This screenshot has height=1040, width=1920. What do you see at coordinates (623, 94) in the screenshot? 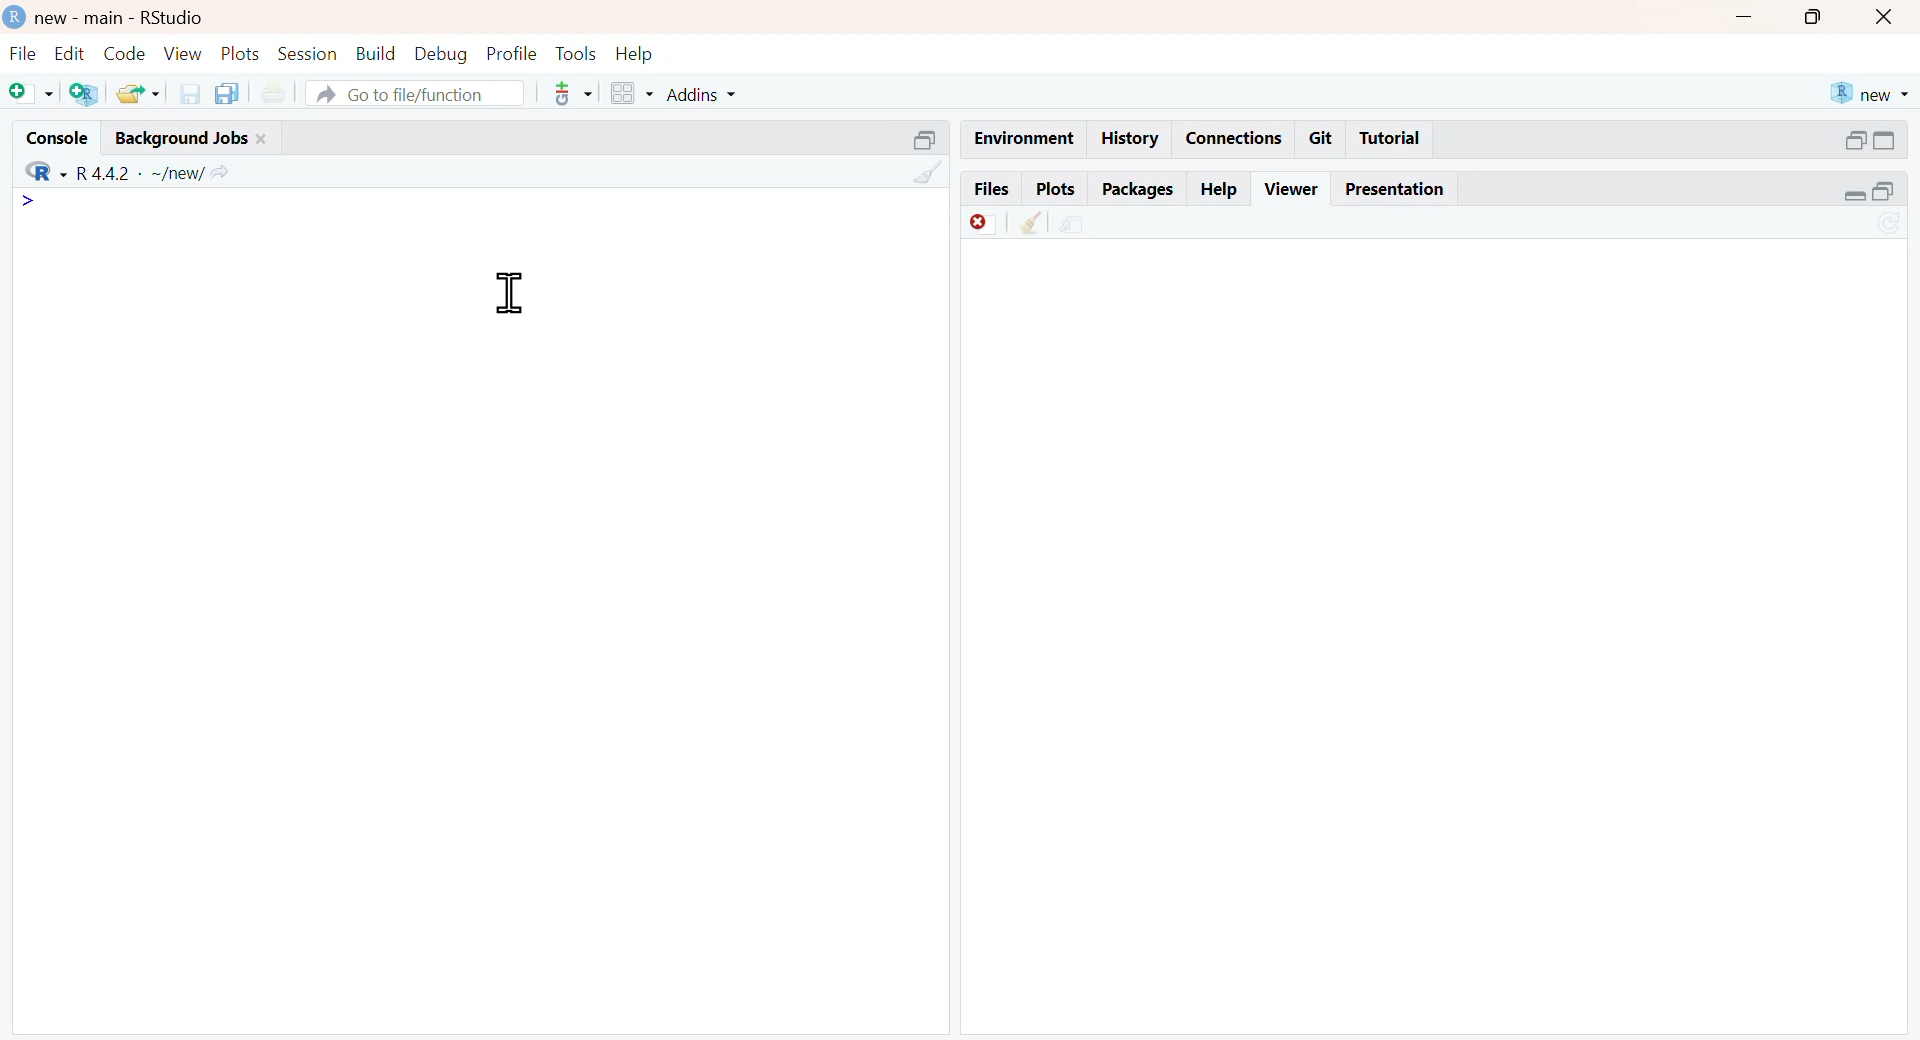
I see `windows pane` at bounding box center [623, 94].